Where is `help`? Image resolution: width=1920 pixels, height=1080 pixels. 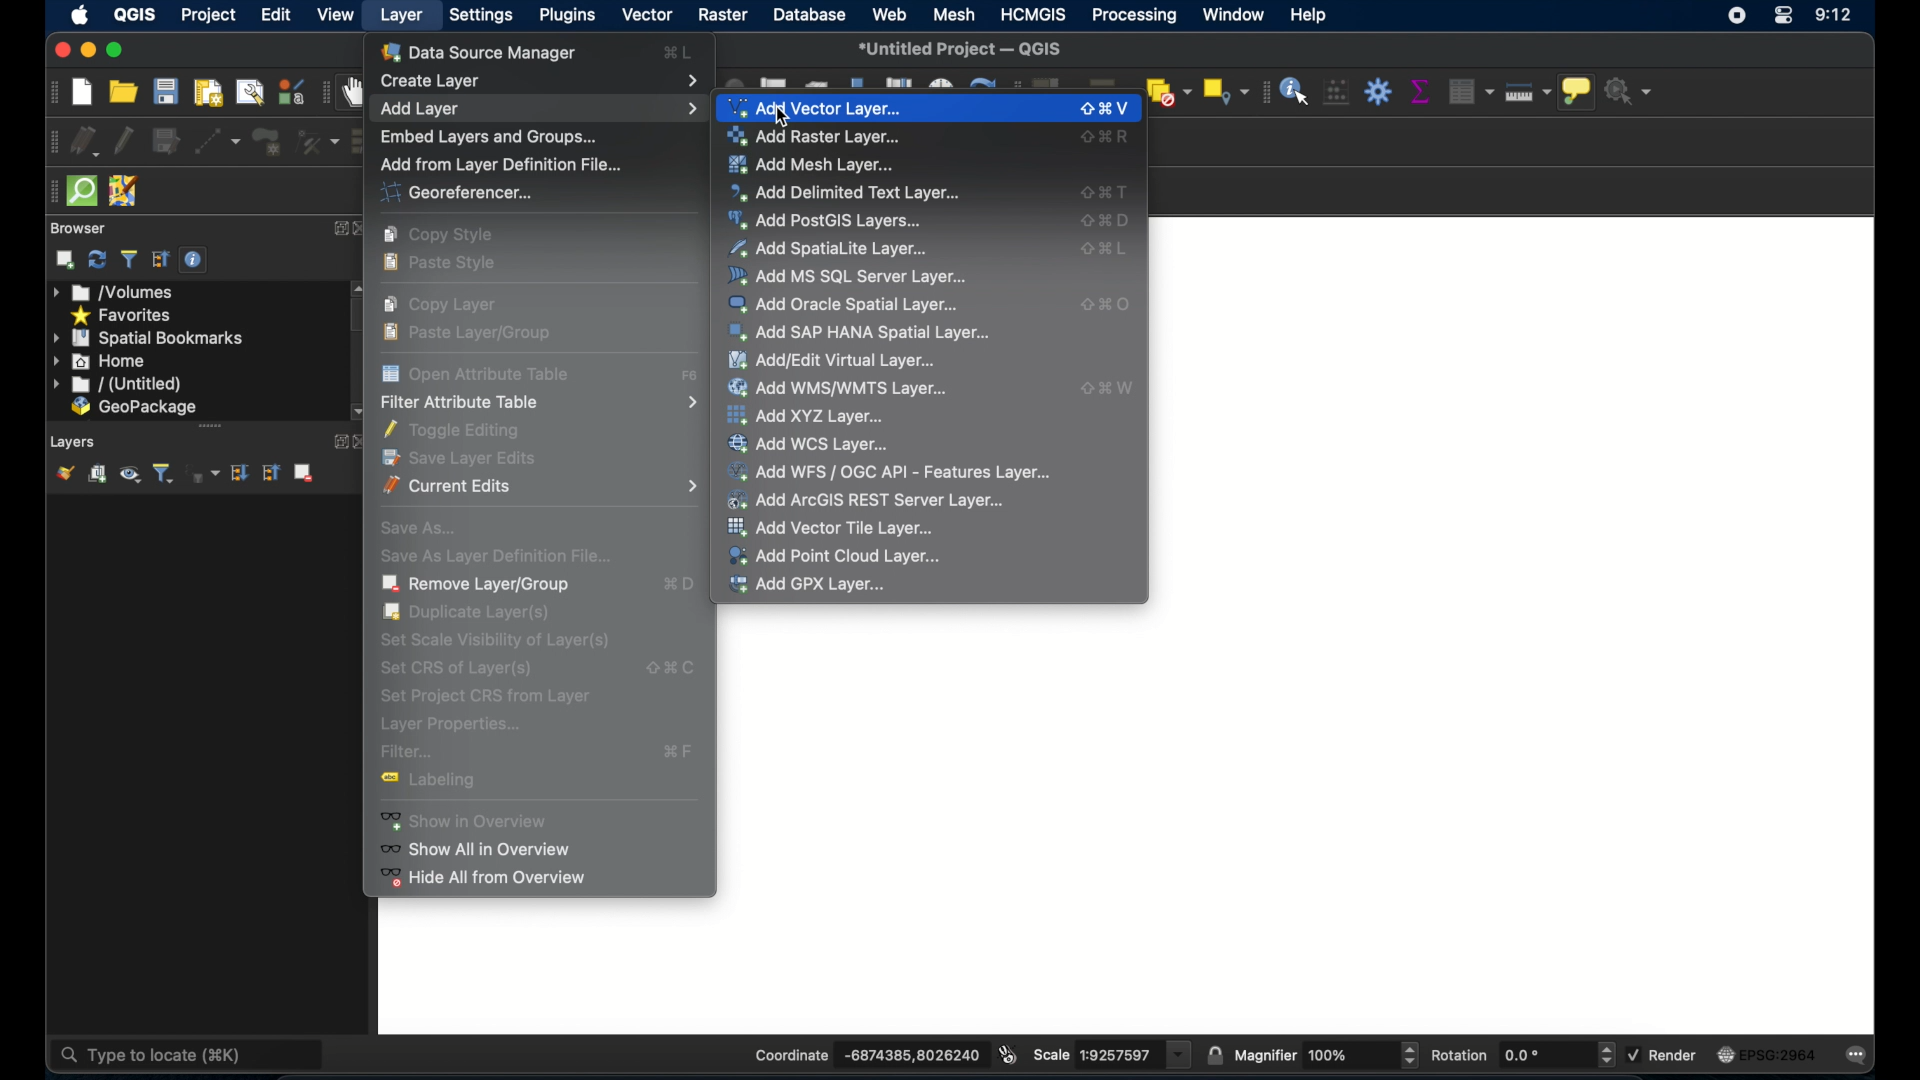
help is located at coordinates (1316, 16).